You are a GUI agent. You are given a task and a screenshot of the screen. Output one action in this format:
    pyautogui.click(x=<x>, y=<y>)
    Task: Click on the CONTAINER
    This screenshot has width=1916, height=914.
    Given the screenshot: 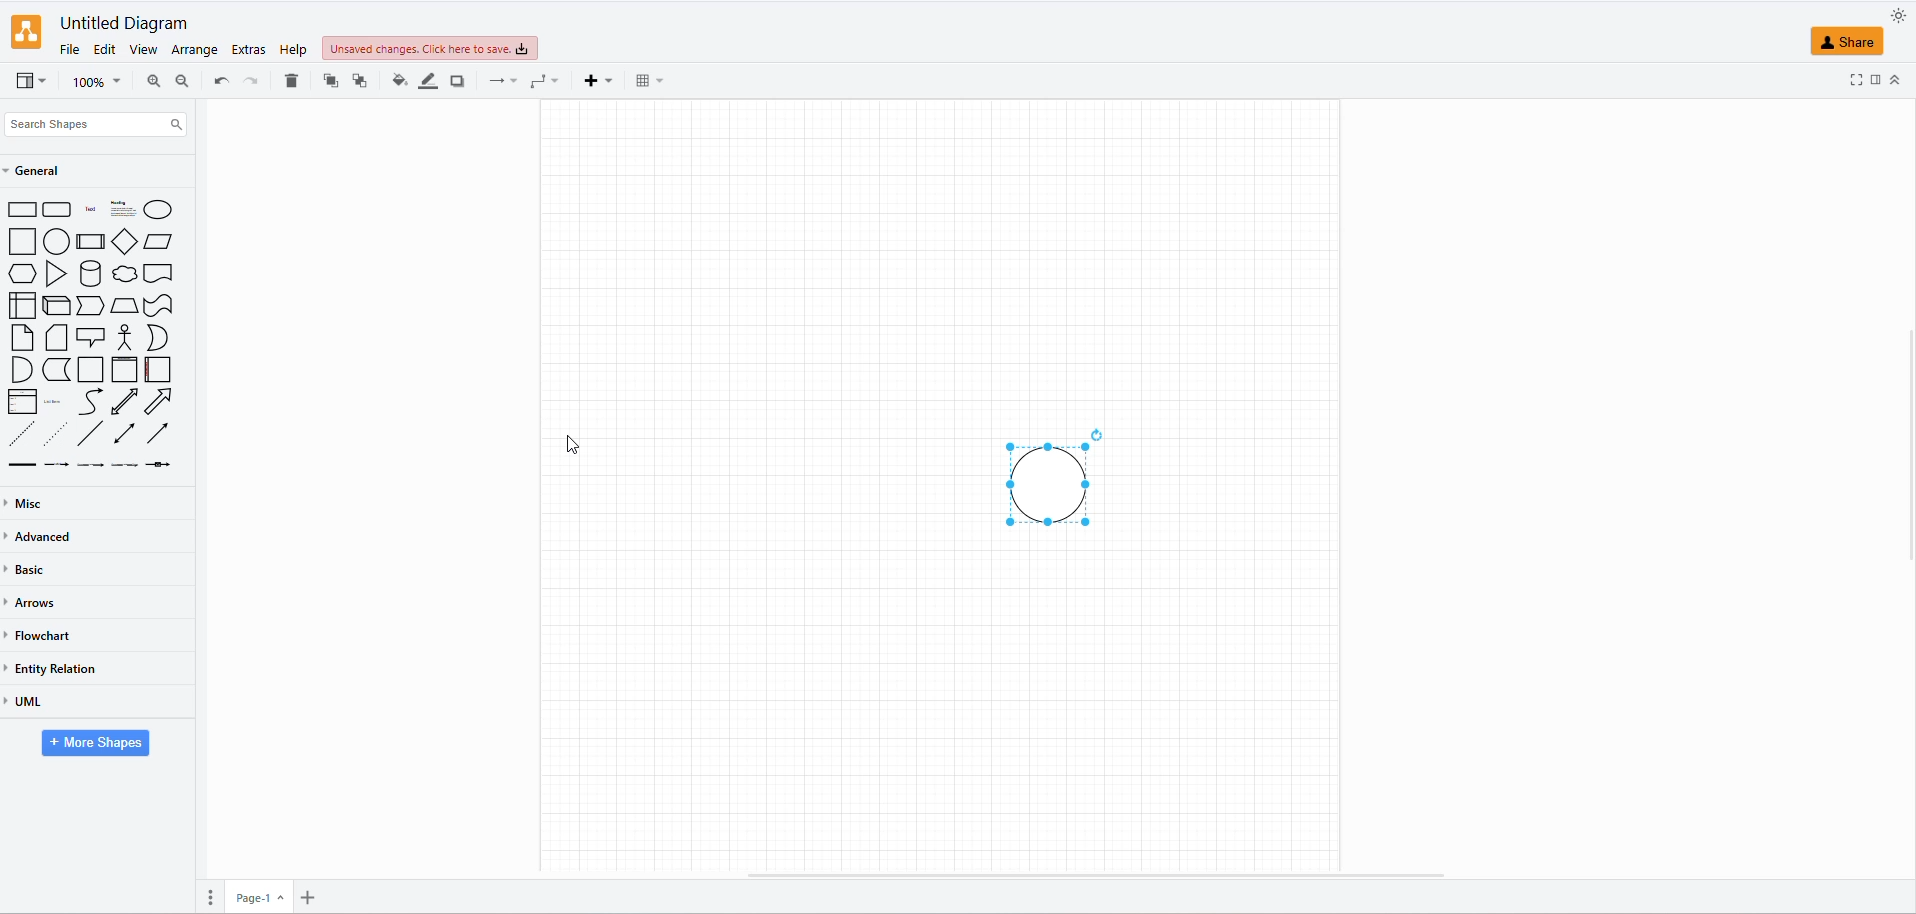 What is the action you would take?
    pyautogui.click(x=122, y=369)
    